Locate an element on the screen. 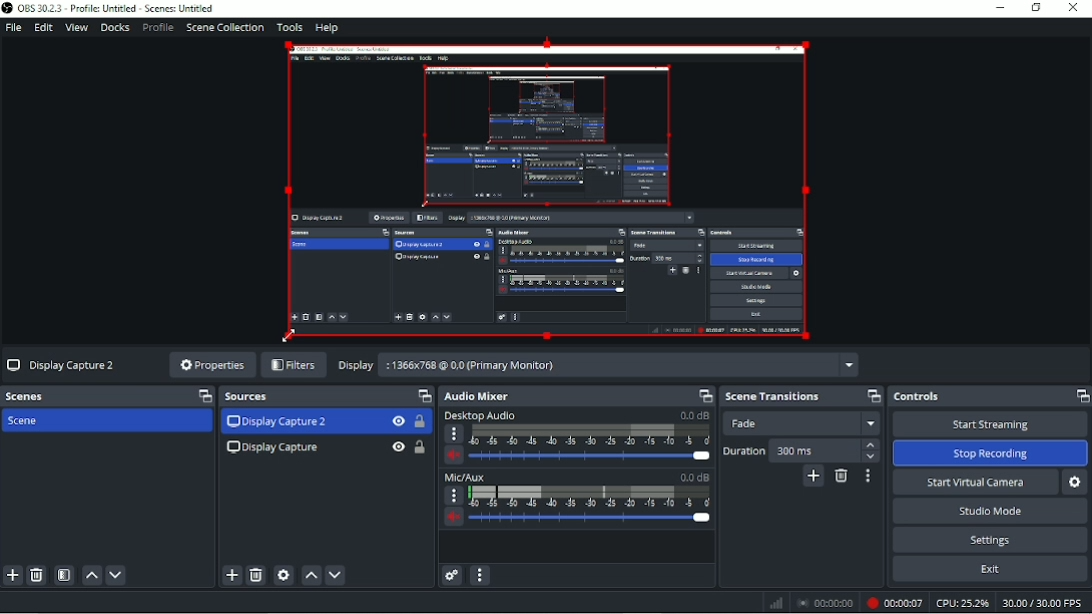 This screenshot has height=614, width=1092. Add source is located at coordinates (230, 575).